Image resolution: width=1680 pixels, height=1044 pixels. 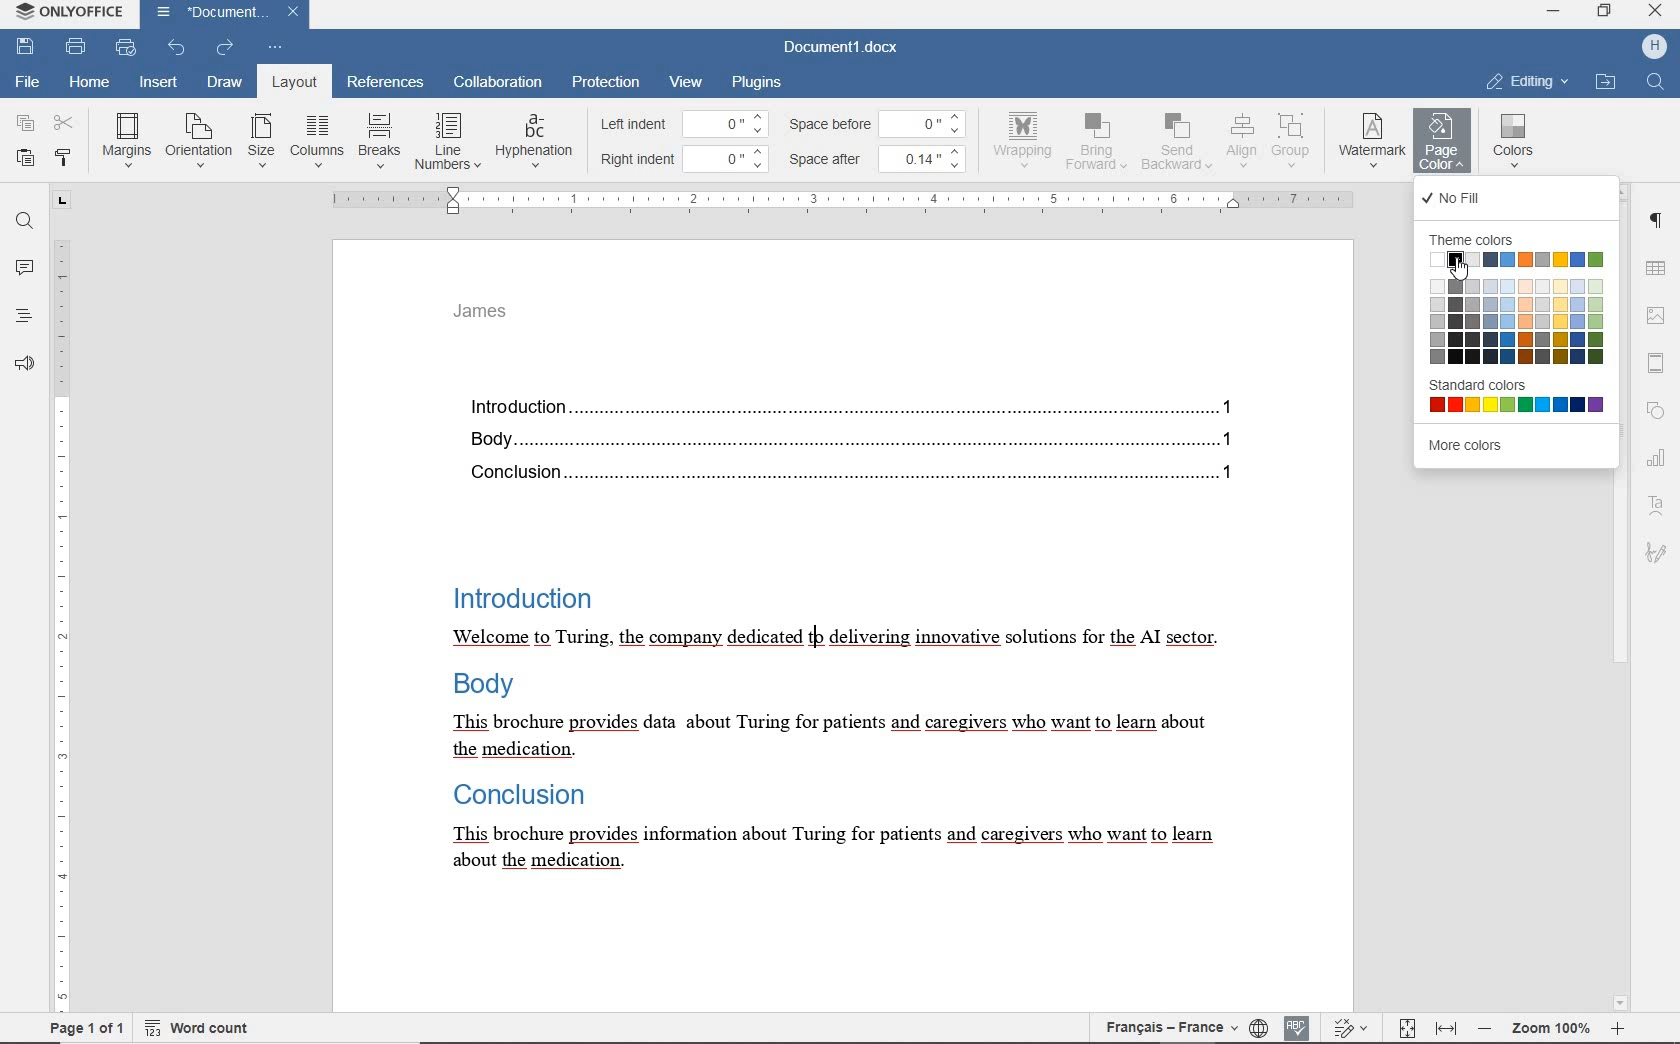 I want to click on chart, so click(x=1658, y=459).